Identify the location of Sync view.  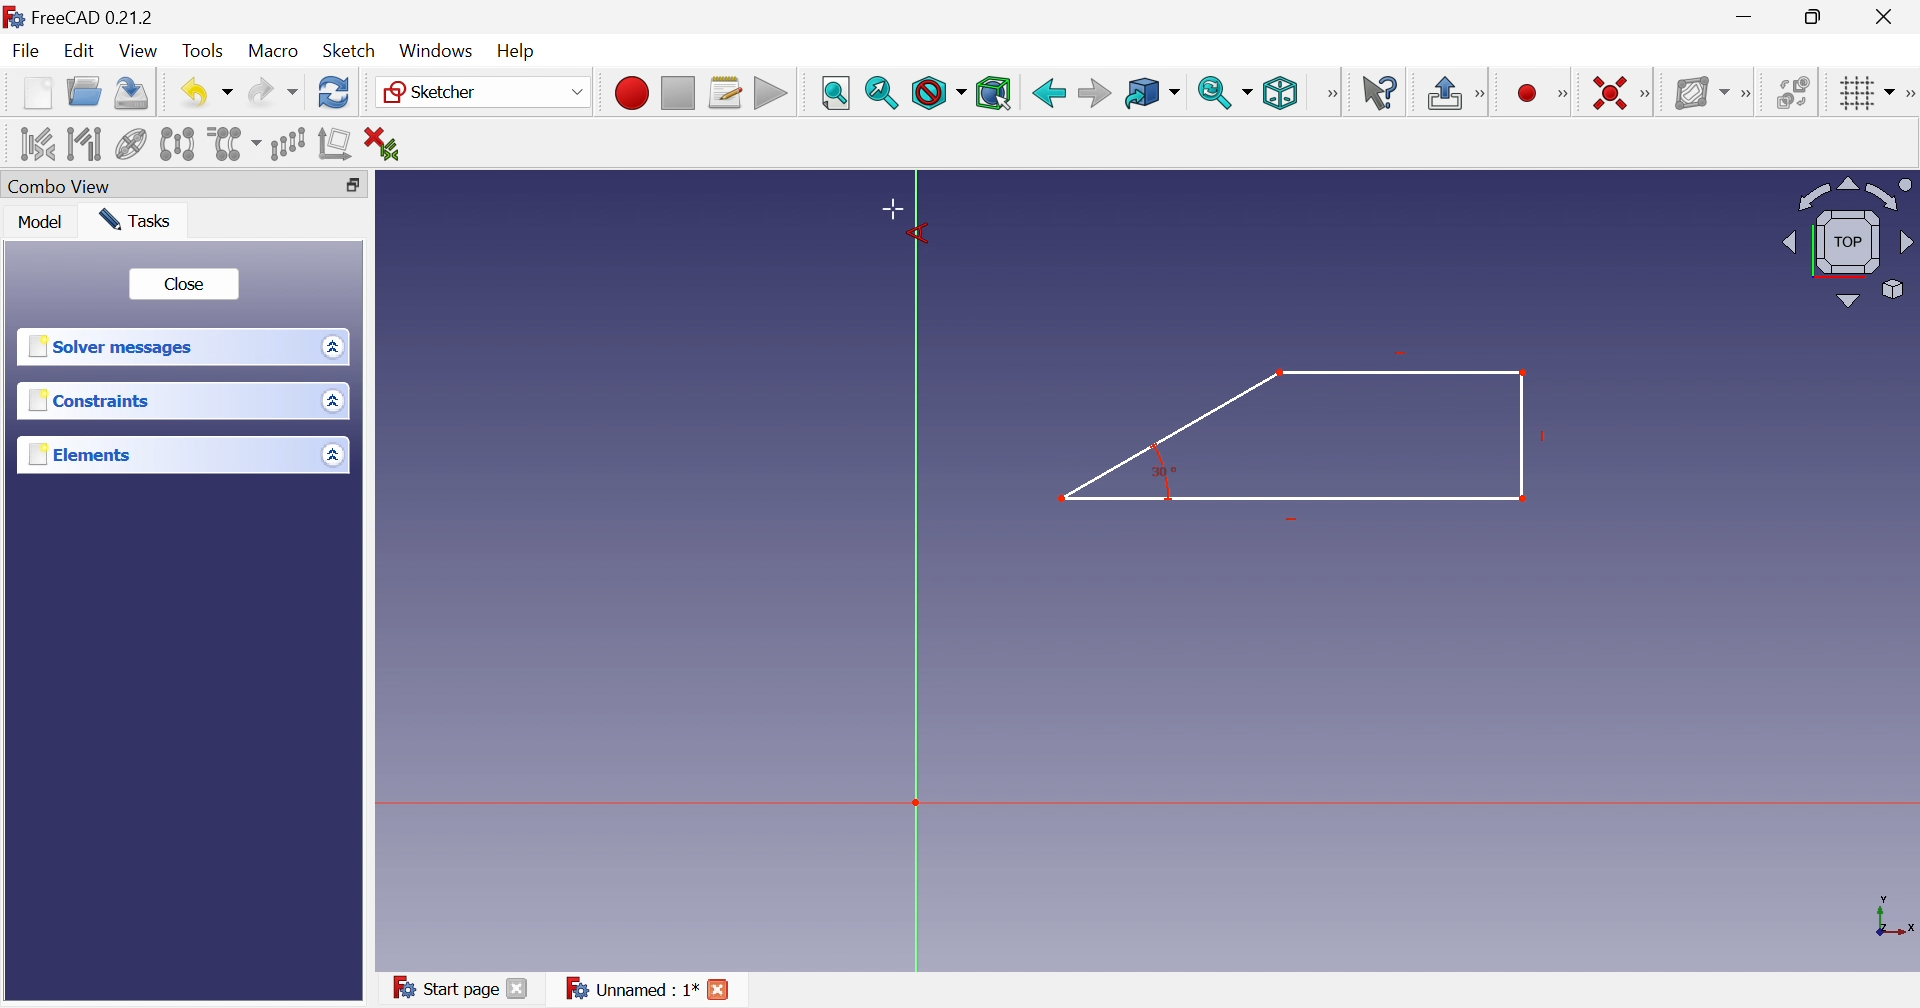
(1215, 93).